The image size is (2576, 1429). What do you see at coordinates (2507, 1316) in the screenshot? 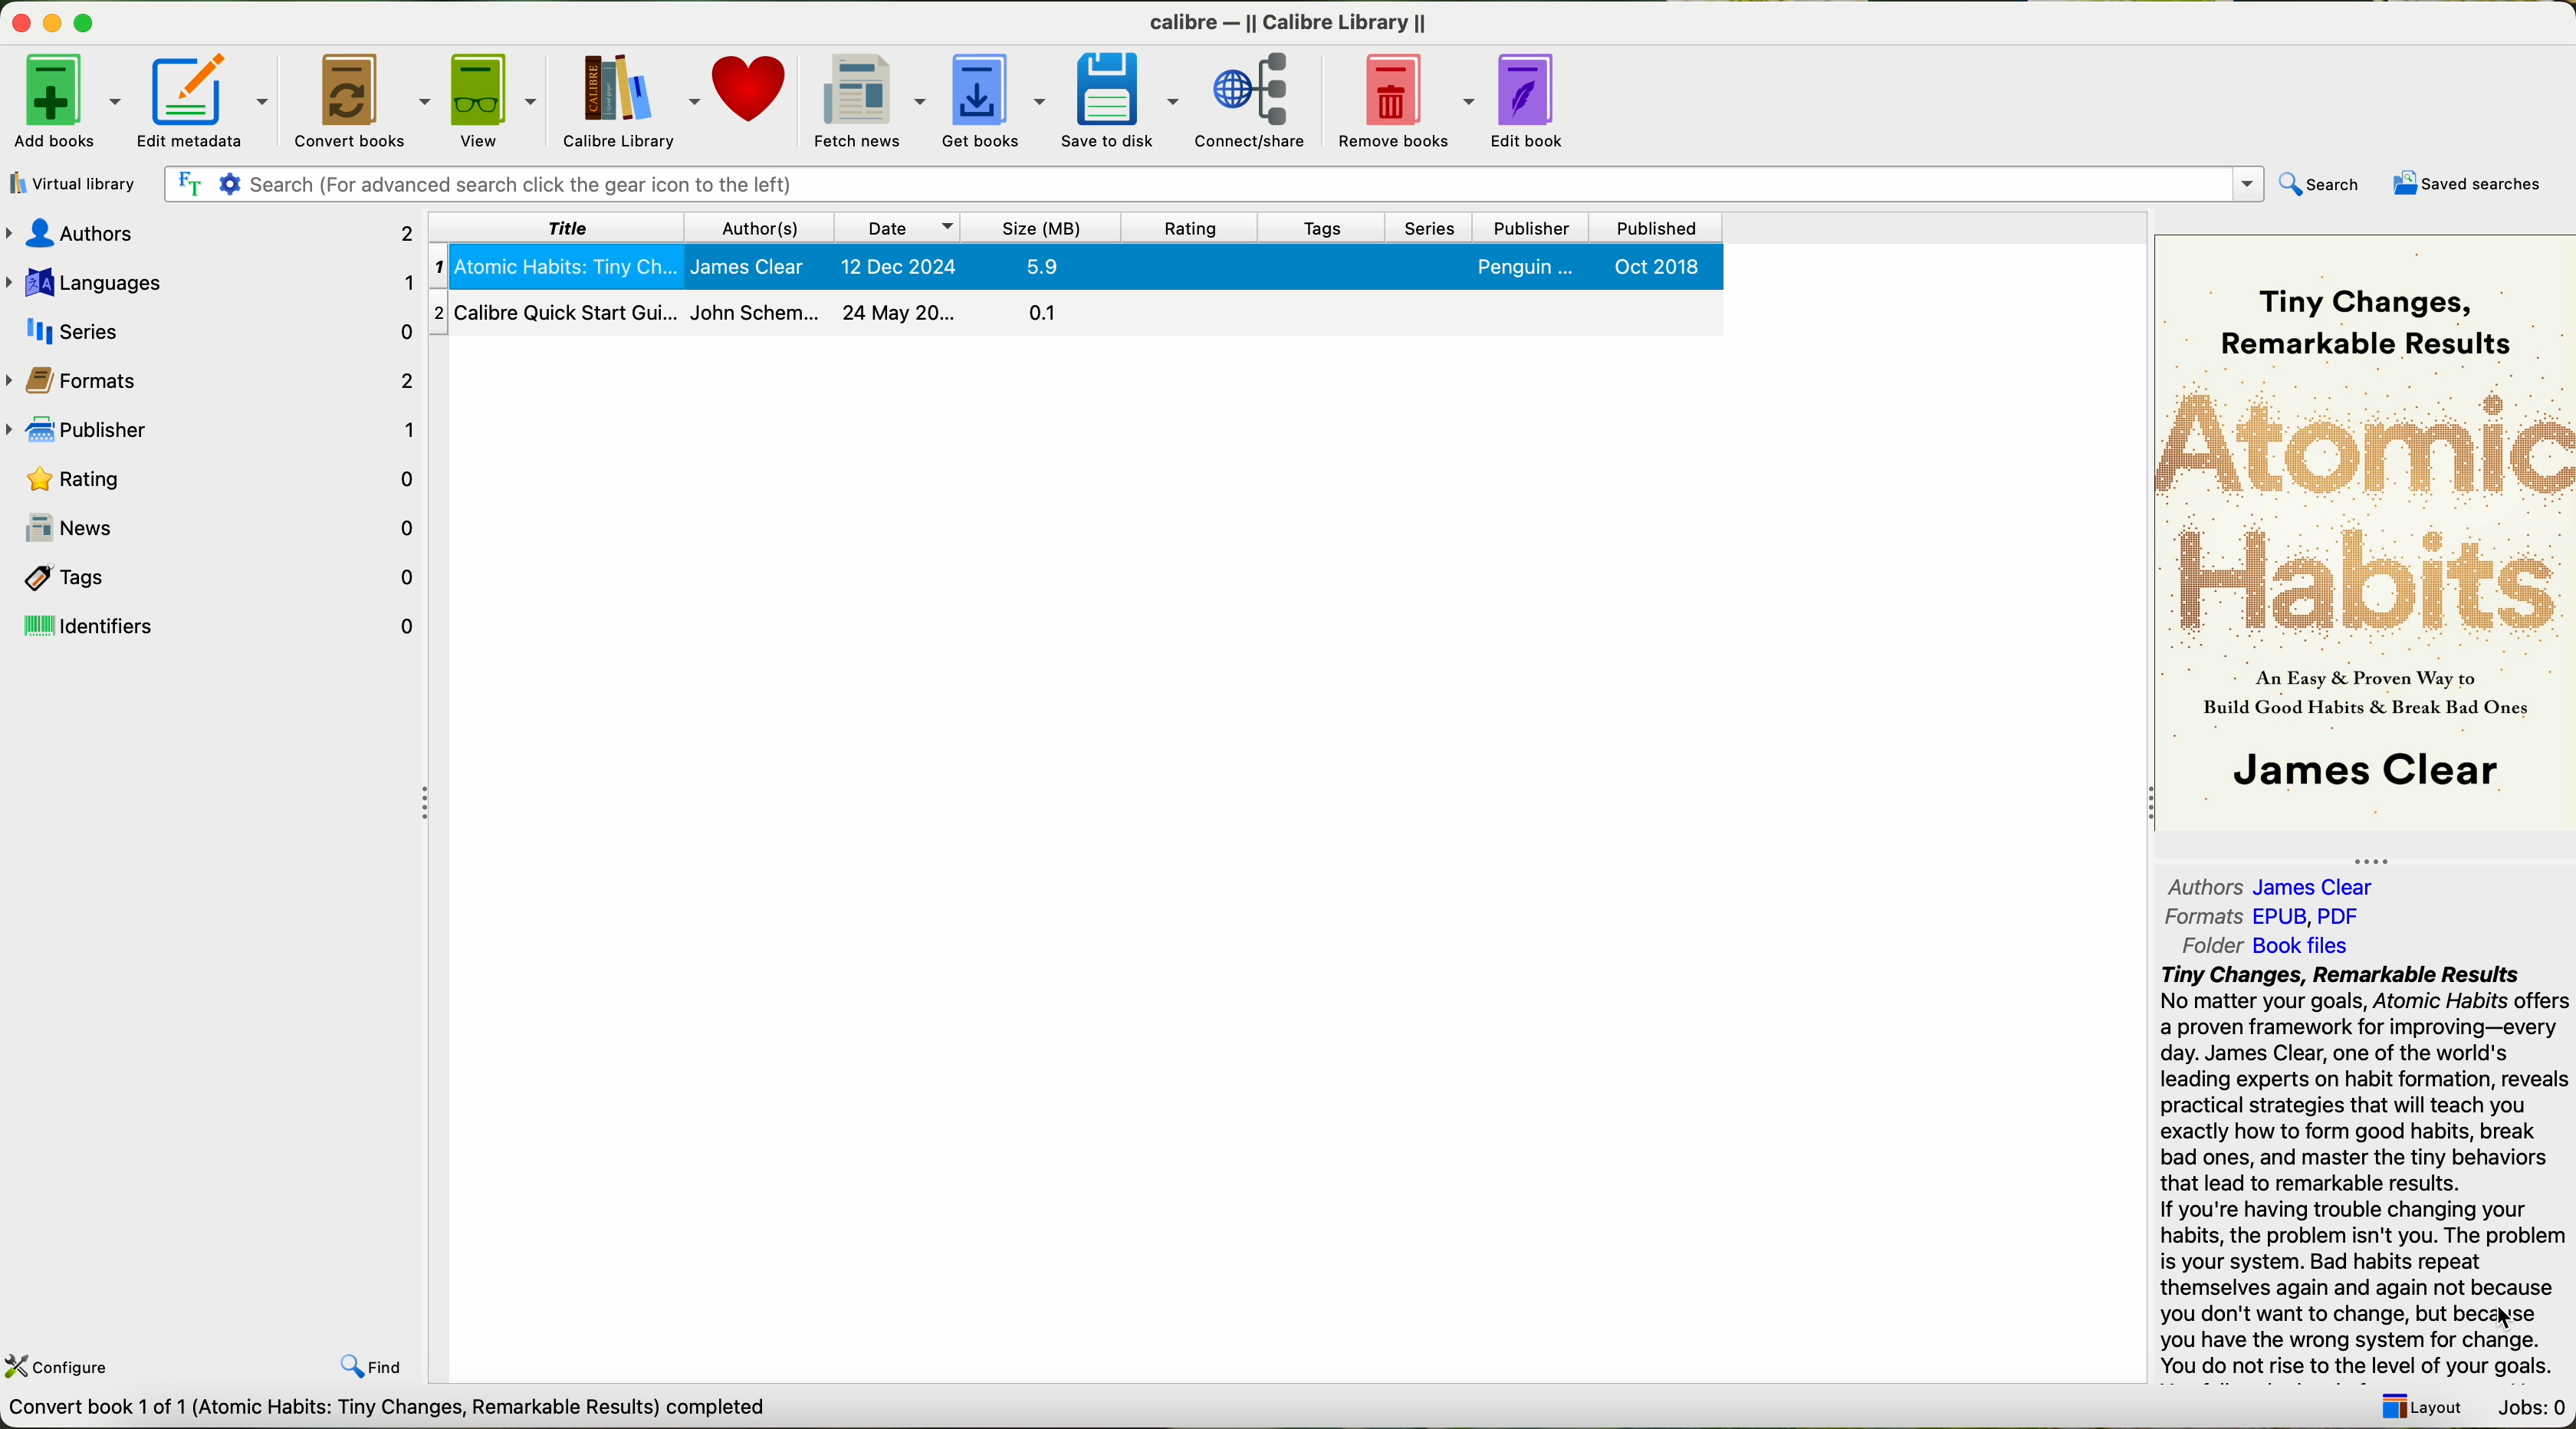
I see `mouse` at bounding box center [2507, 1316].